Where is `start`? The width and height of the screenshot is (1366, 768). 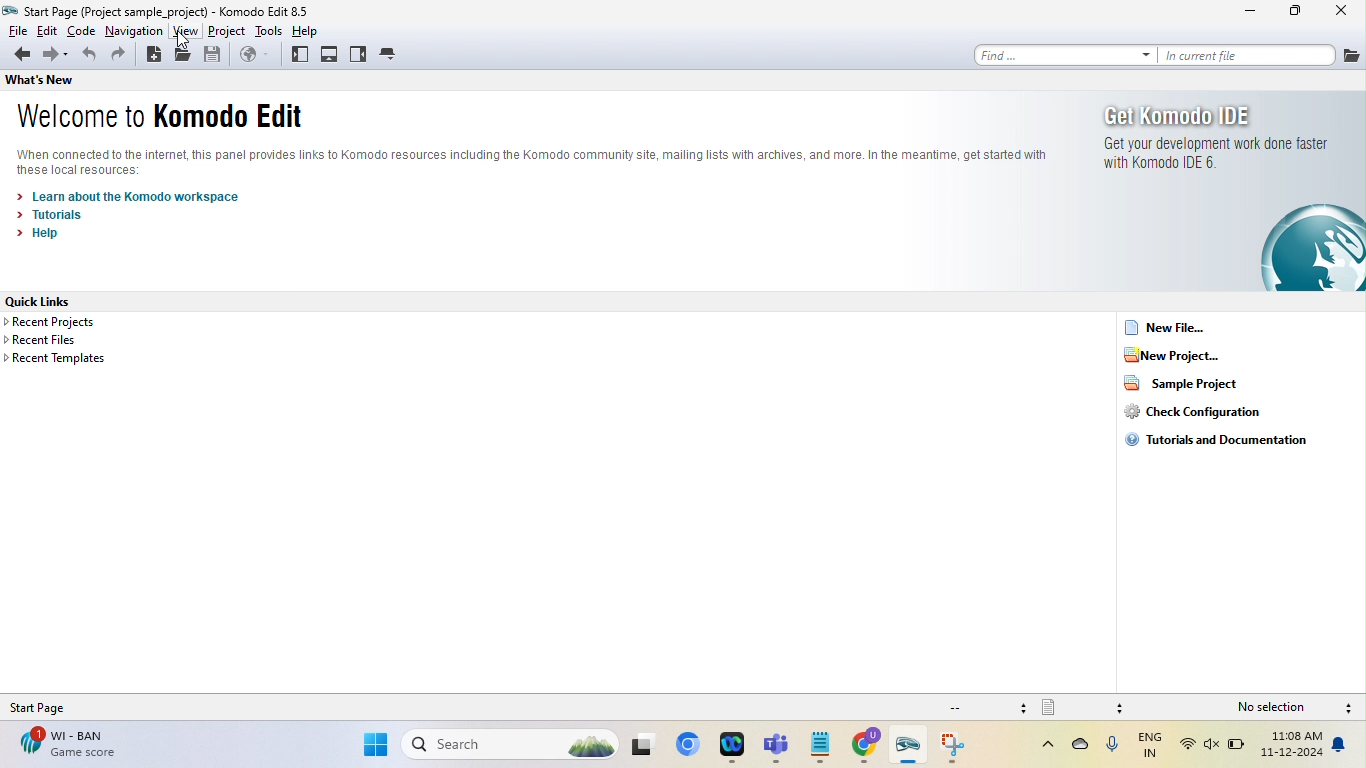 start is located at coordinates (374, 747).